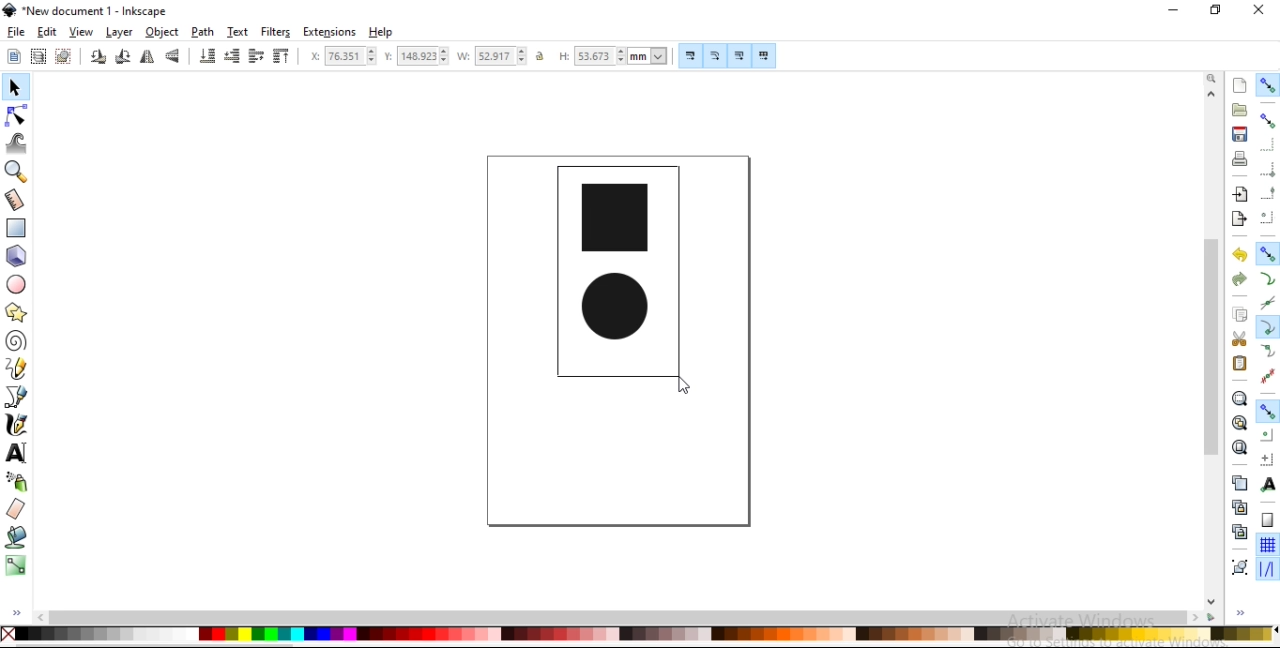 Image resolution: width=1280 pixels, height=648 pixels. Describe the element at coordinates (621, 273) in the screenshot. I see `image` at that location.